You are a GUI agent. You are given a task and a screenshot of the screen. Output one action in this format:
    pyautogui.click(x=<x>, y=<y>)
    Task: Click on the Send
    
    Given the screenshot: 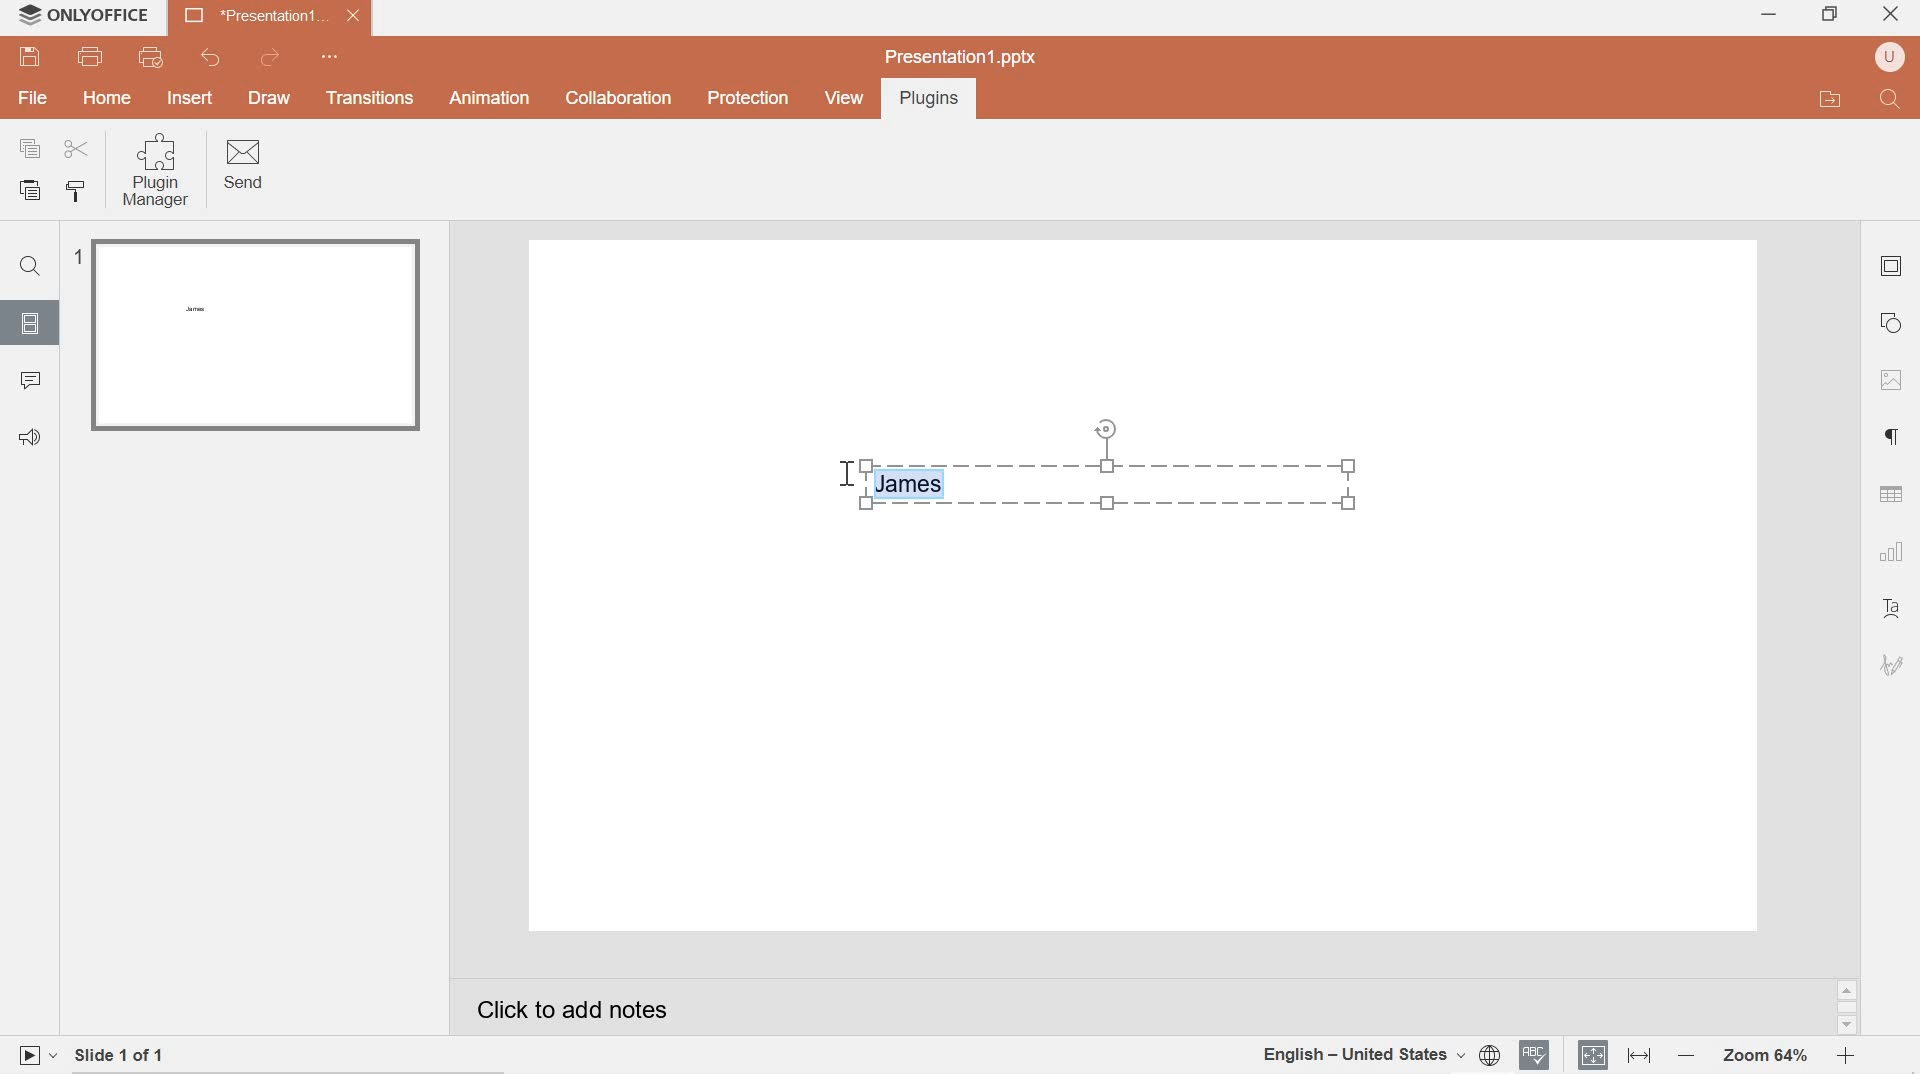 What is the action you would take?
    pyautogui.click(x=246, y=166)
    